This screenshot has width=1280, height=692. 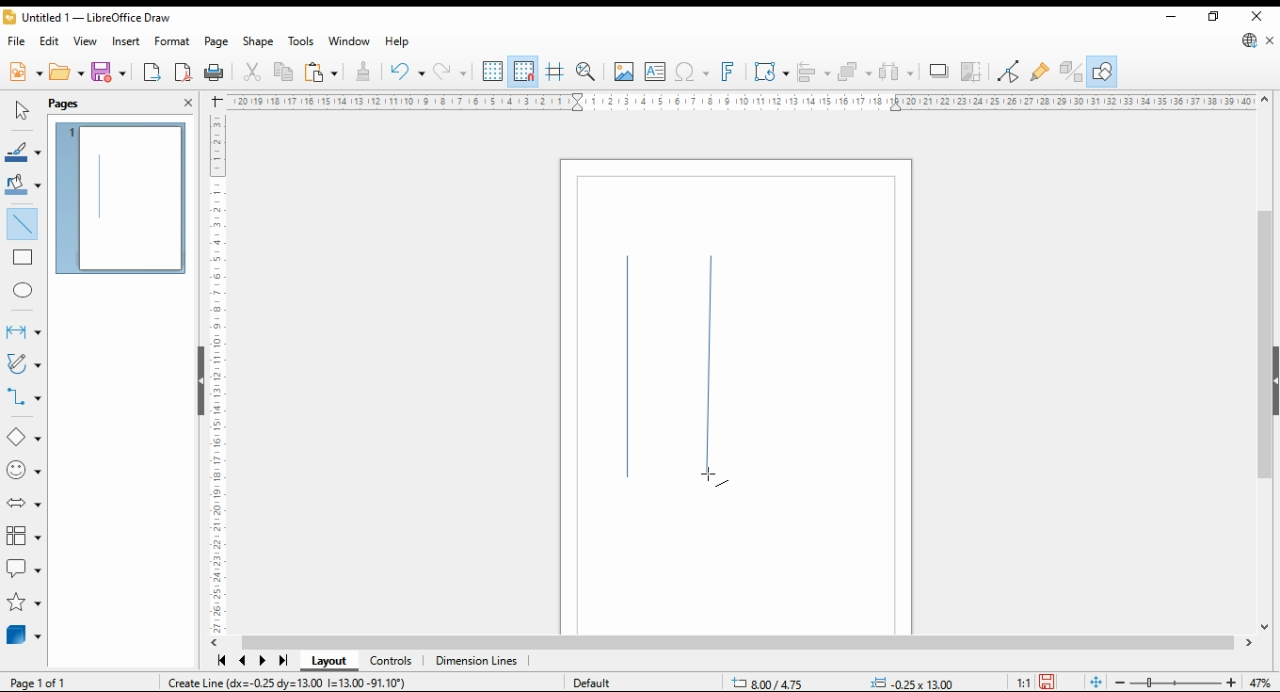 What do you see at coordinates (86, 41) in the screenshot?
I see `view` at bounding box center [86, 41].